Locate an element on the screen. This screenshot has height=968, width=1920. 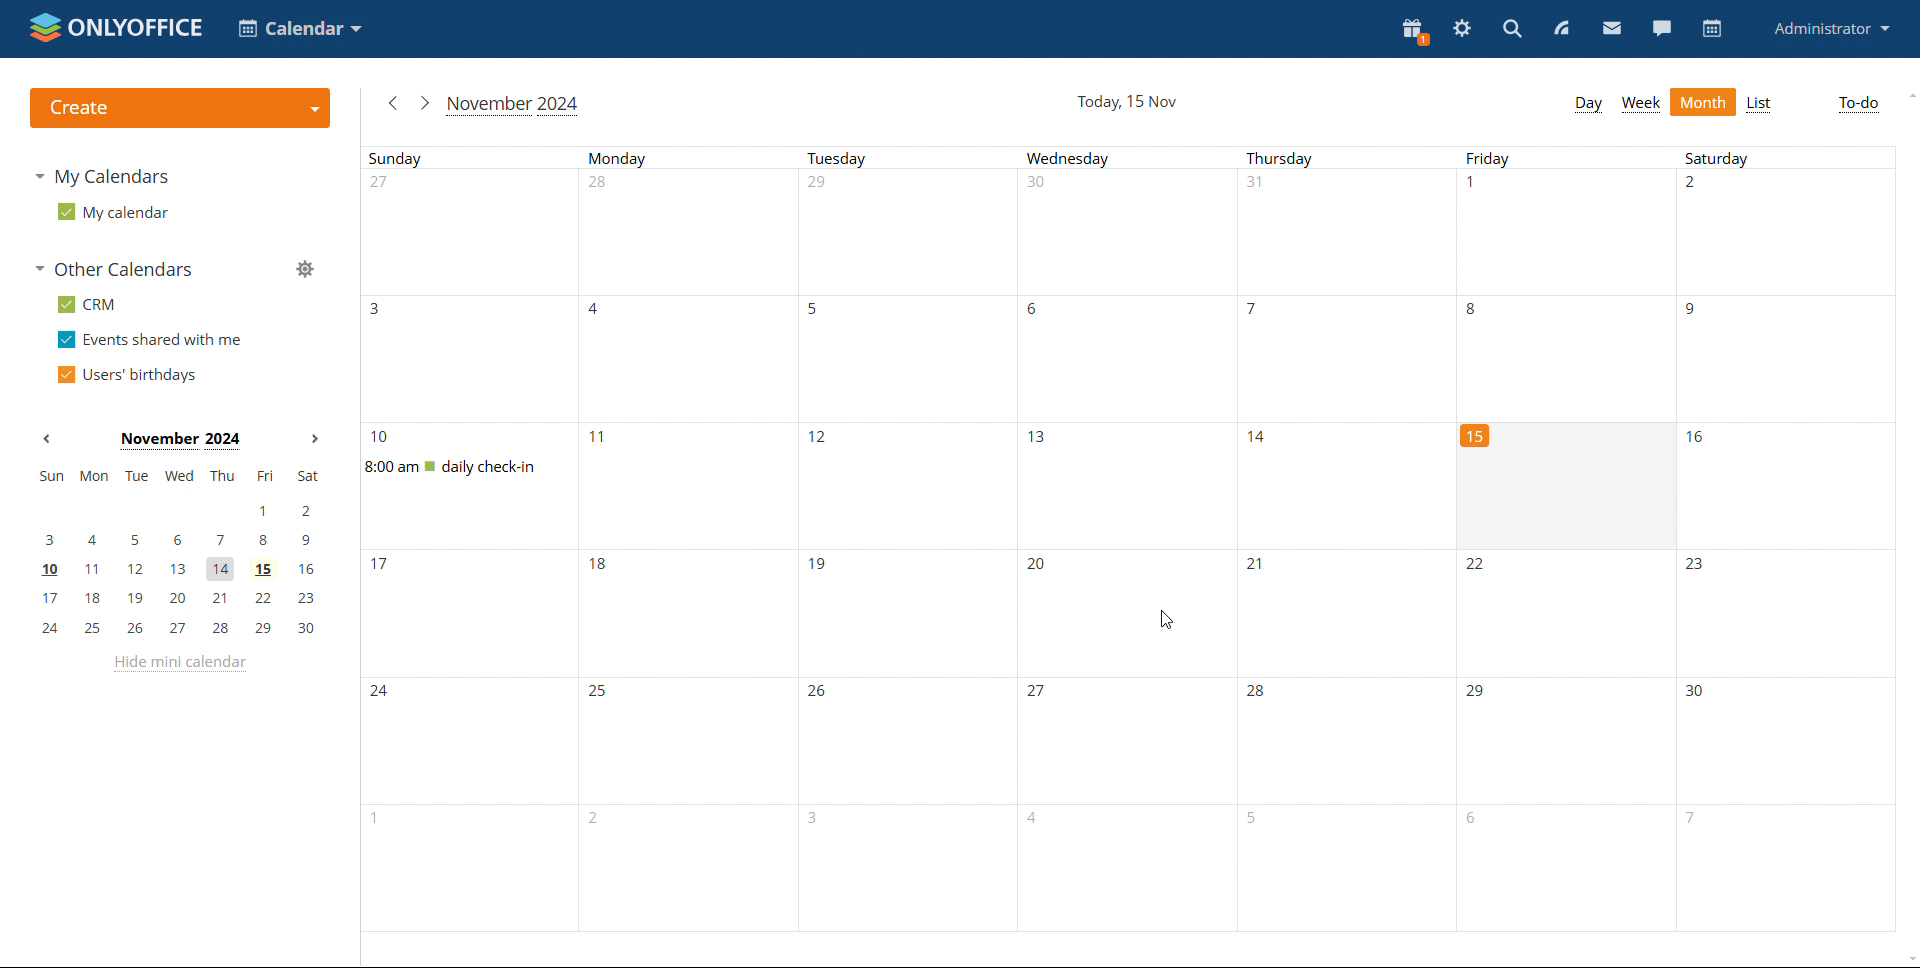
Number is located at coordinates (818, 566).